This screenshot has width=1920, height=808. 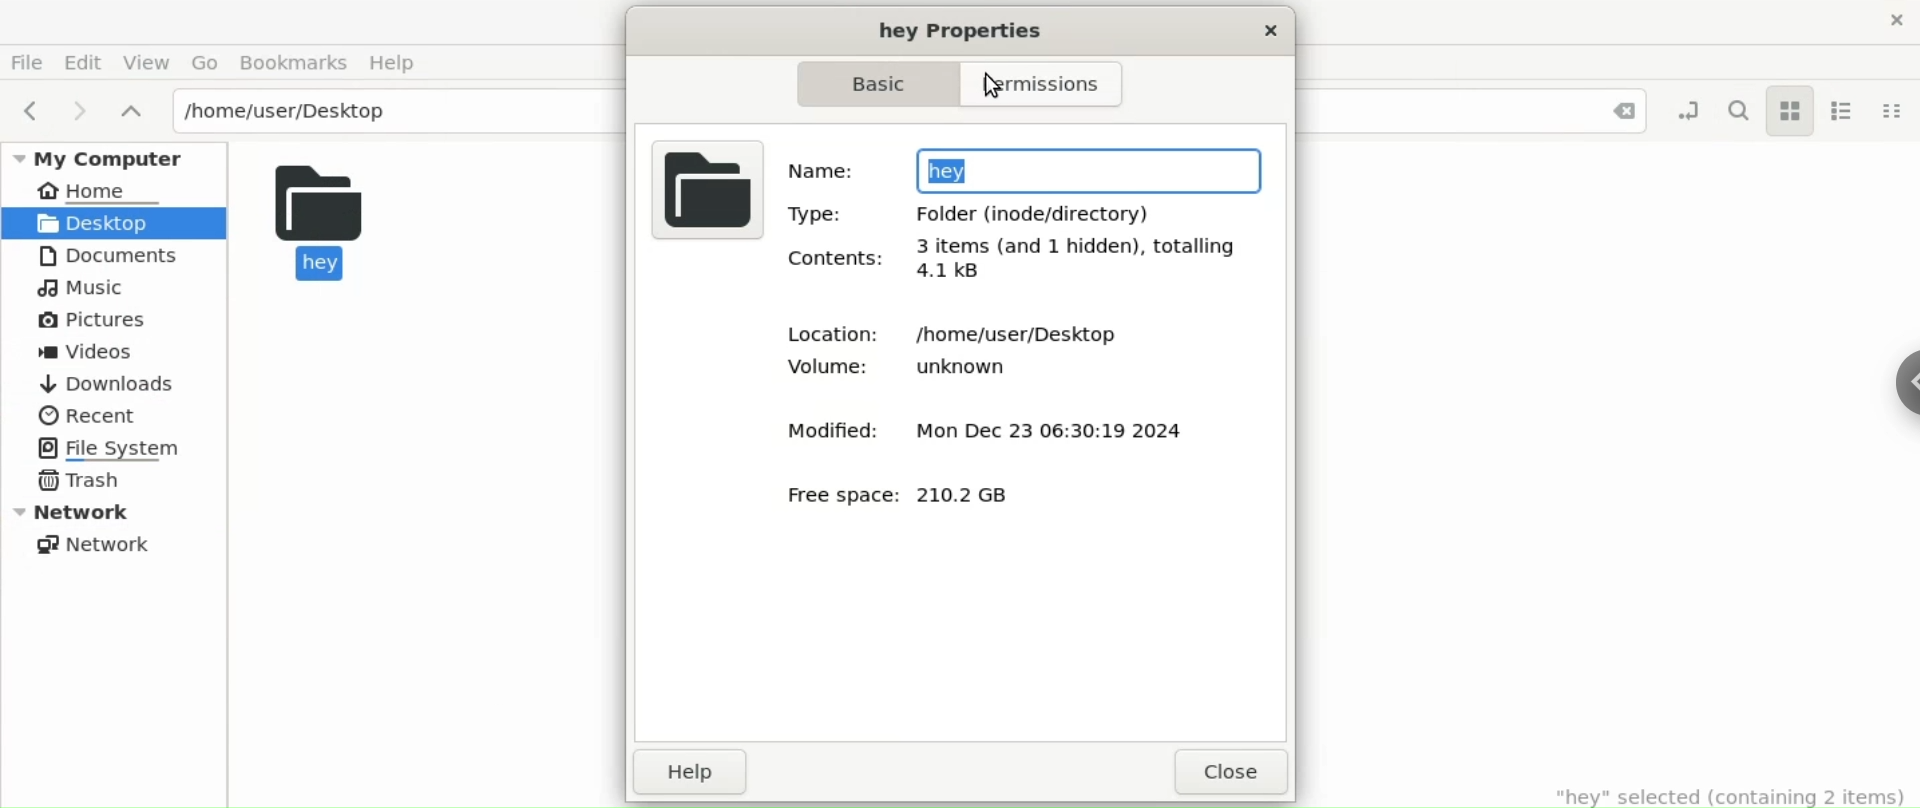 What do you see at coordinates (972, 29) in the screenshot?
I see `hey Properties` at bounding box center [972, 29].